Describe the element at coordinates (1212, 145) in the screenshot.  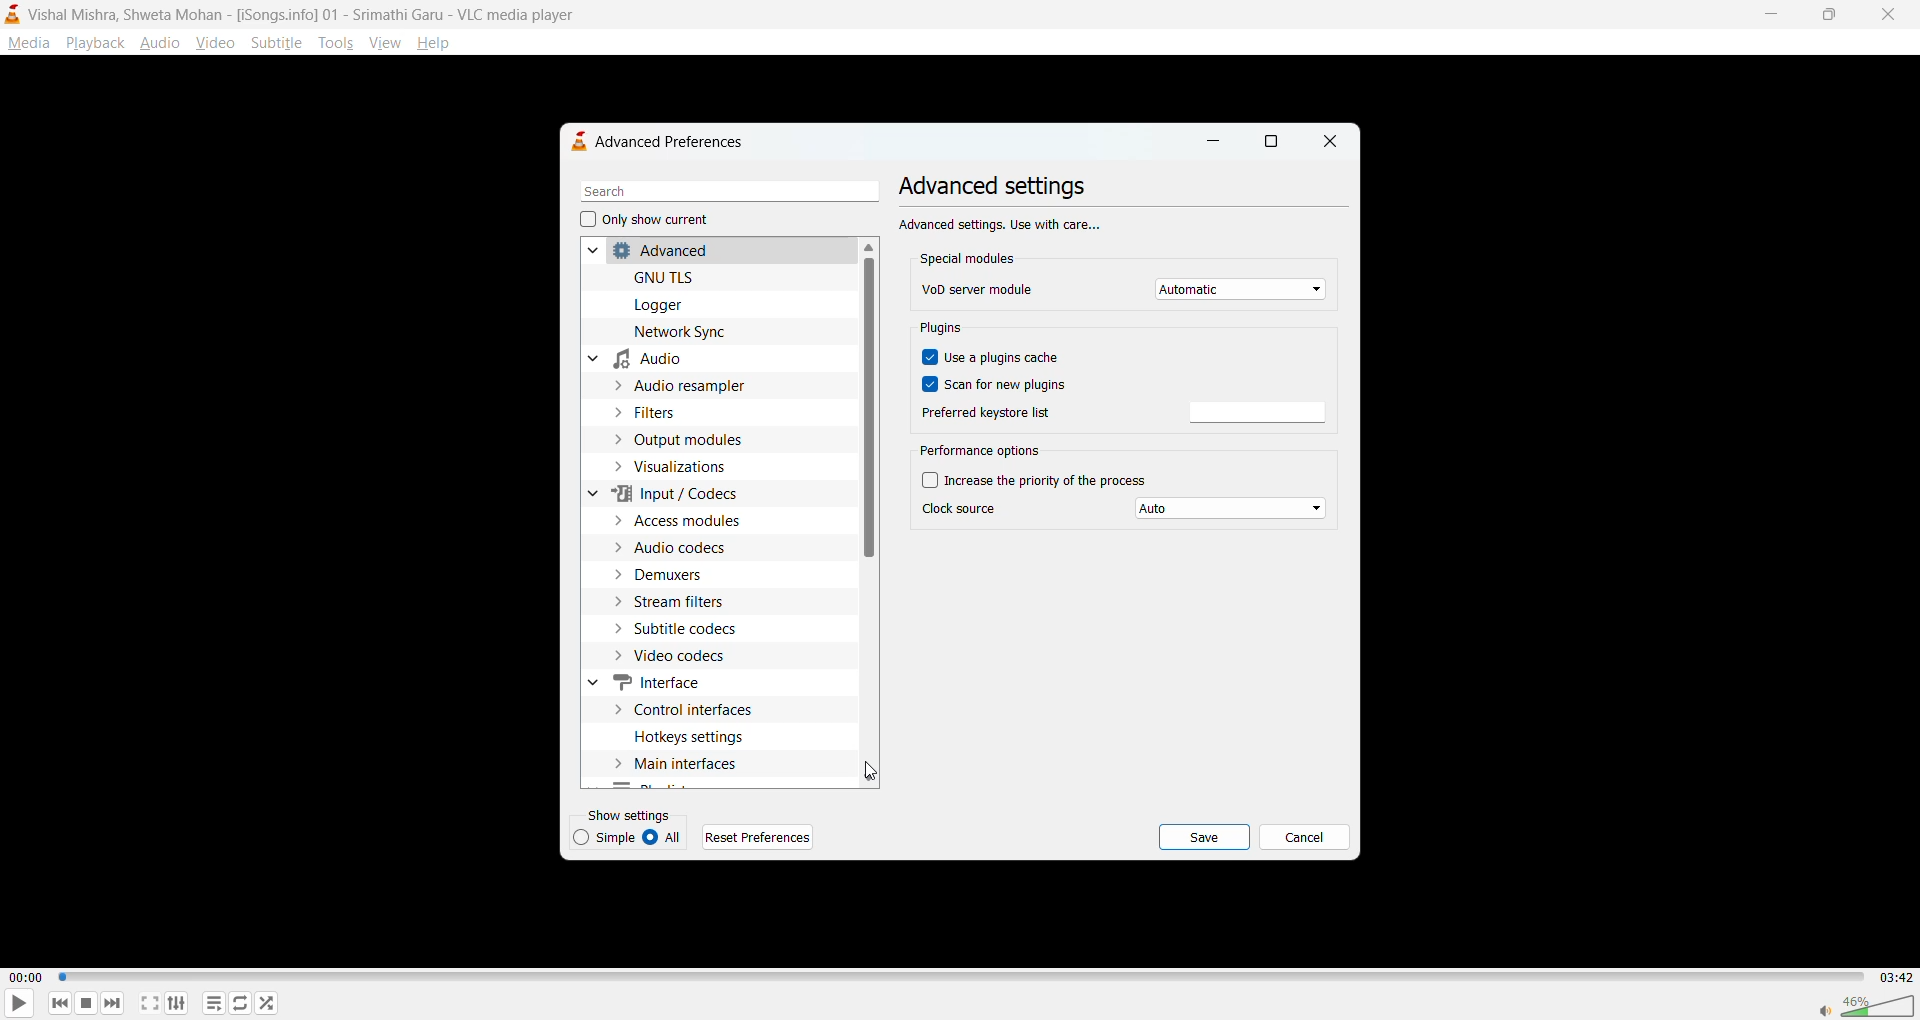
I see `minimize` at that location.